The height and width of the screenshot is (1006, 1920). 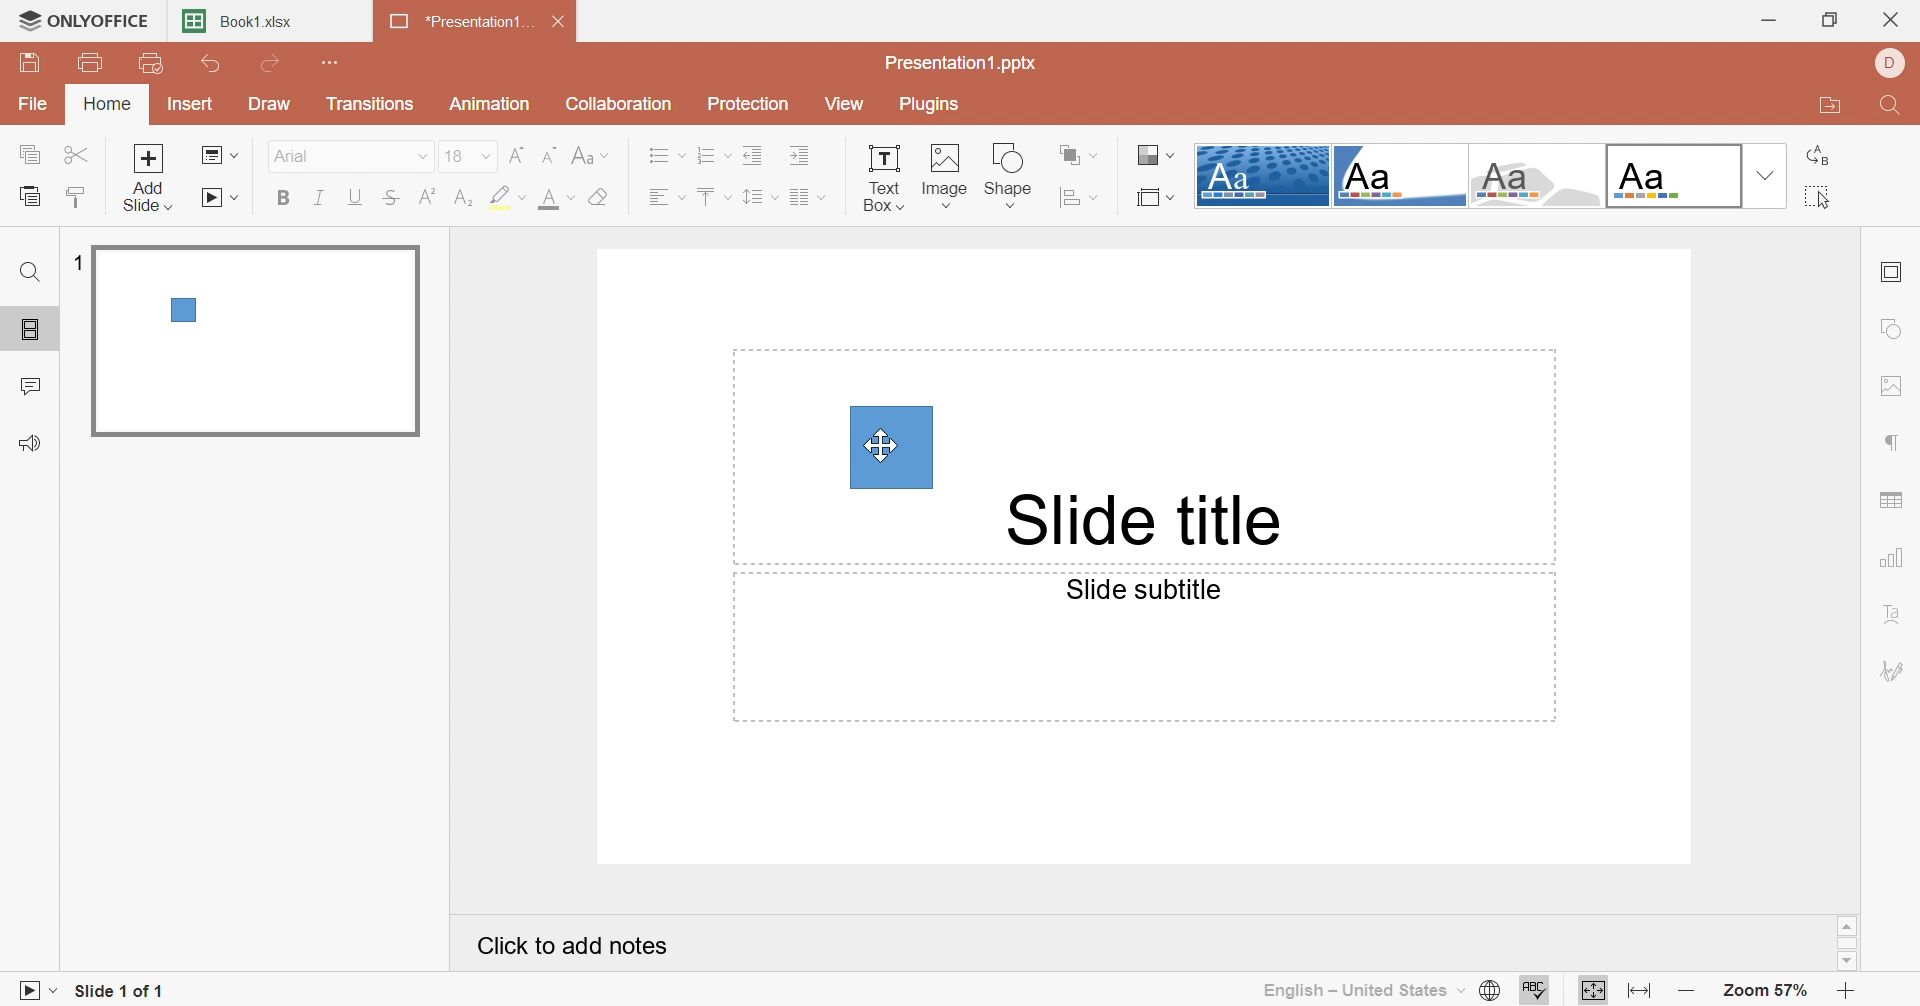 What do you see at coordinates (153, 65) in the screenshot?
I see `Quick print` at bounding box center [153, 65].